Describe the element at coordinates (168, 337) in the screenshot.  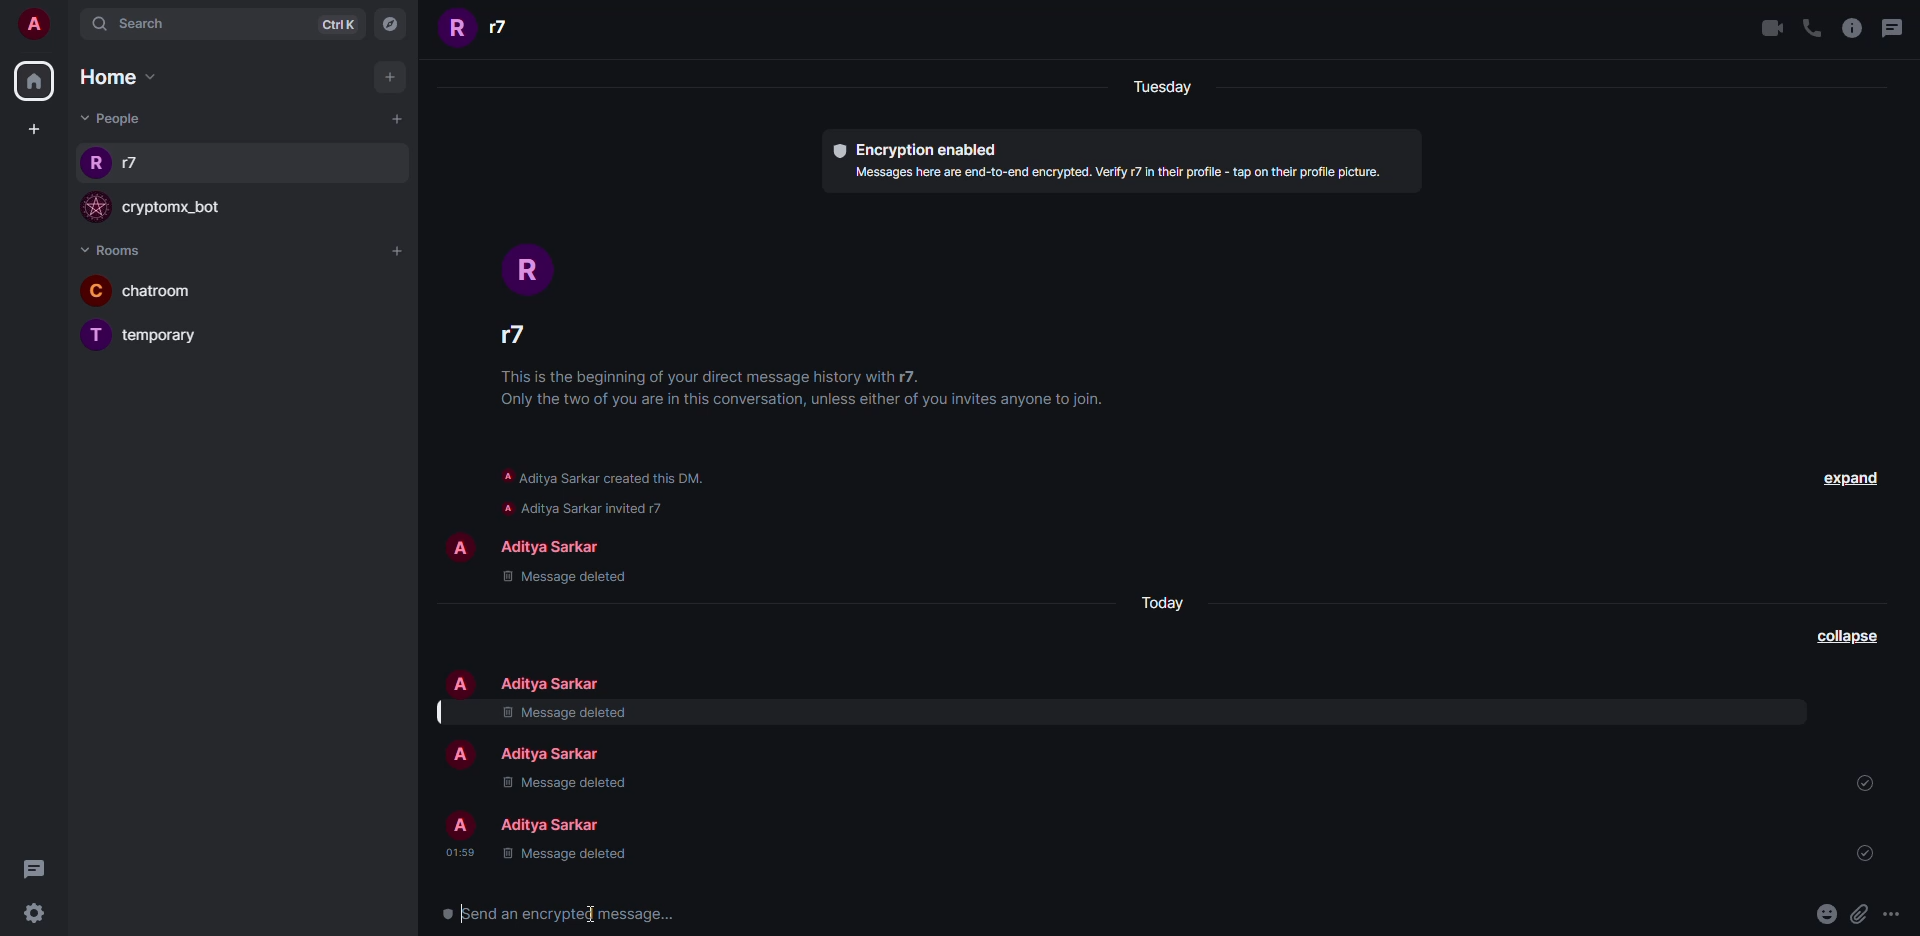
I see `room` at that location.